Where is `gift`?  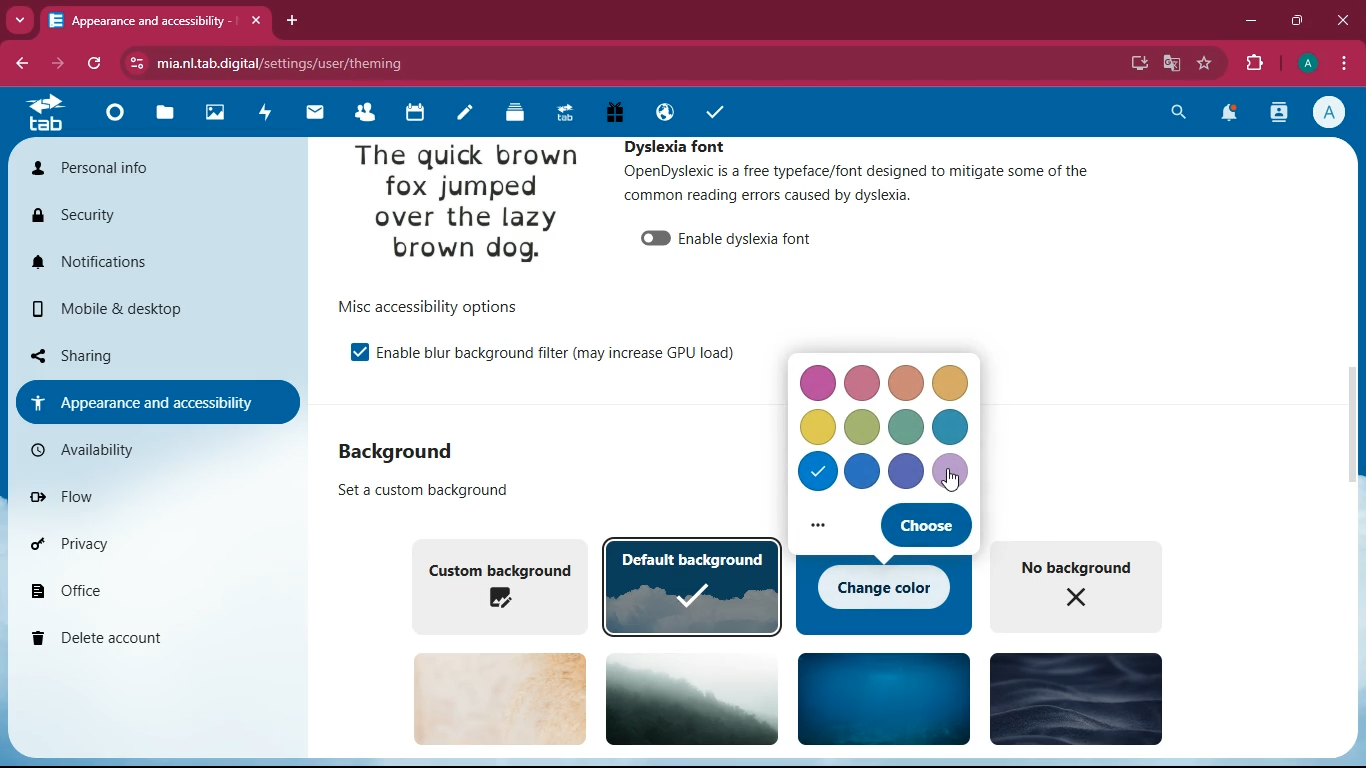
gift is located at coordinates (614, 112).